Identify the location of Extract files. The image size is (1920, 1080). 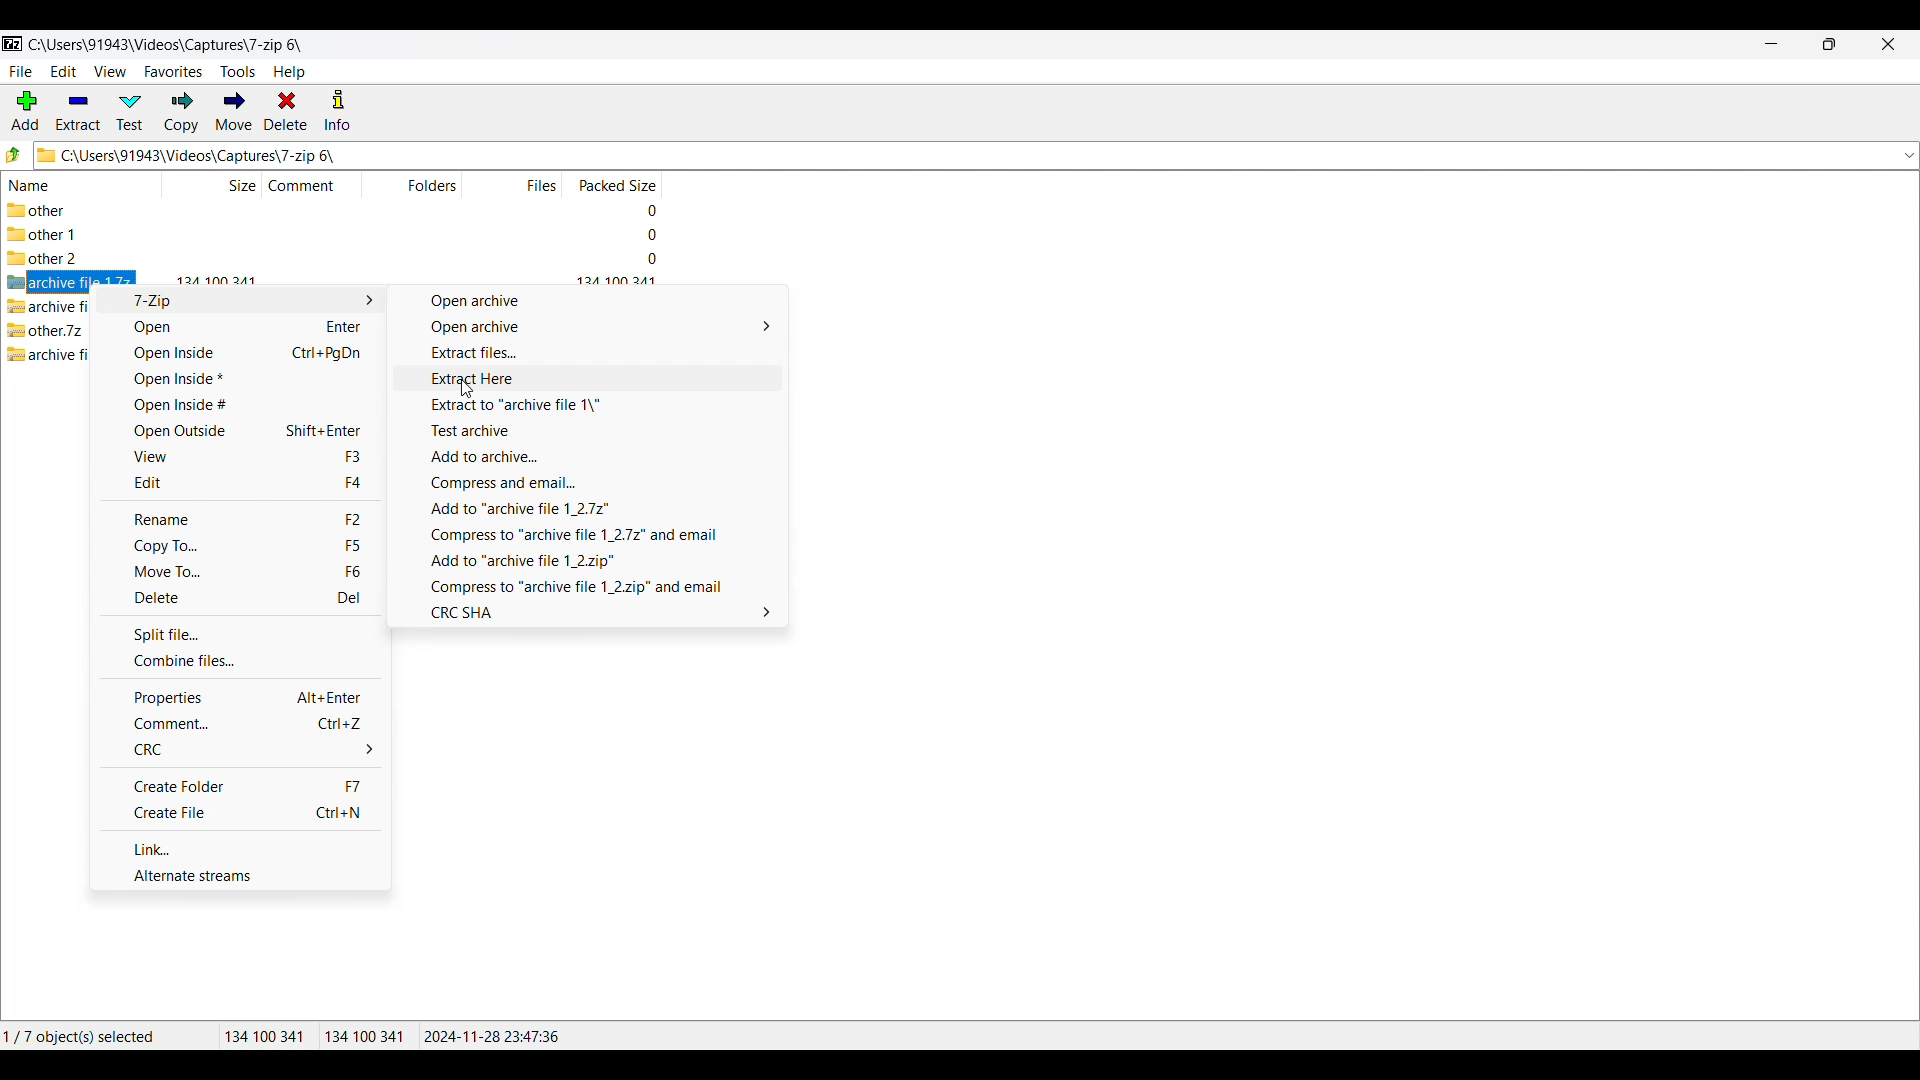
(588, 352).